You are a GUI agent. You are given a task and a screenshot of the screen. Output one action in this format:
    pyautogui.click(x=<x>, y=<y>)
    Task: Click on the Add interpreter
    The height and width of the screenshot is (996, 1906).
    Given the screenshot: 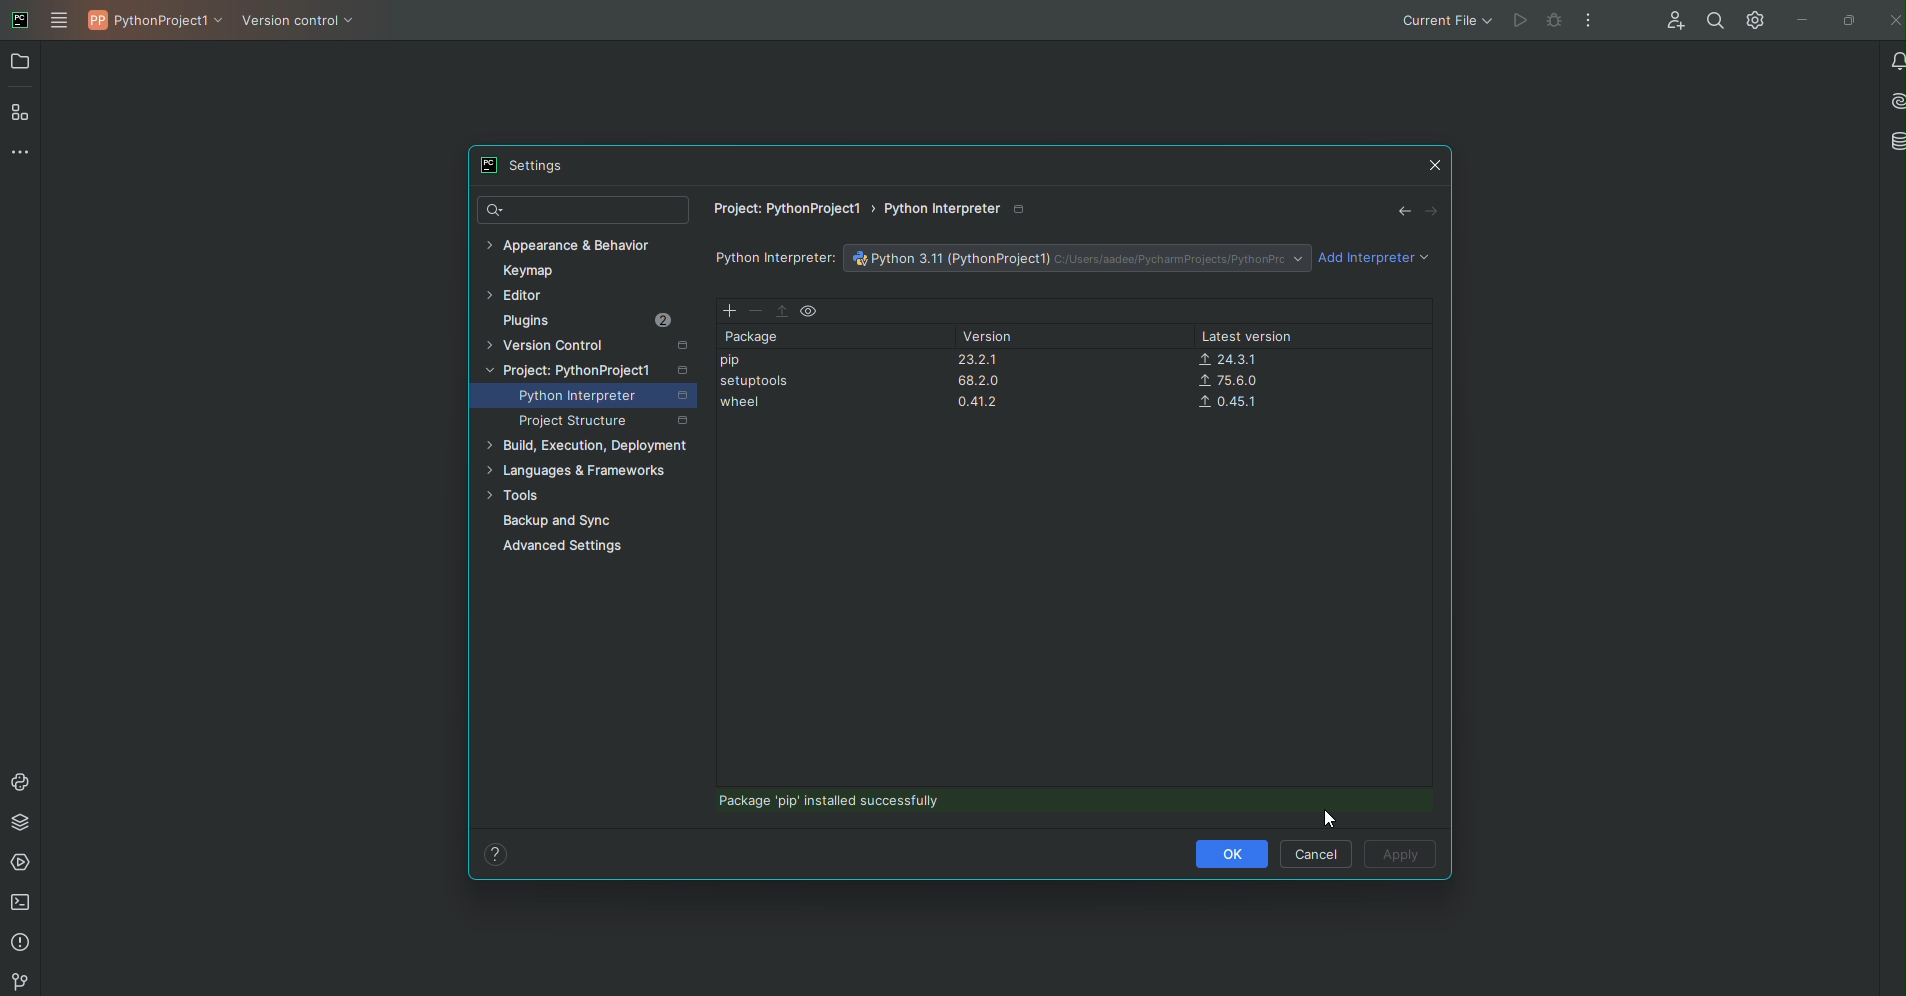 What is the action you would take?
    pyautogui.click(x=1375, y=259)
    